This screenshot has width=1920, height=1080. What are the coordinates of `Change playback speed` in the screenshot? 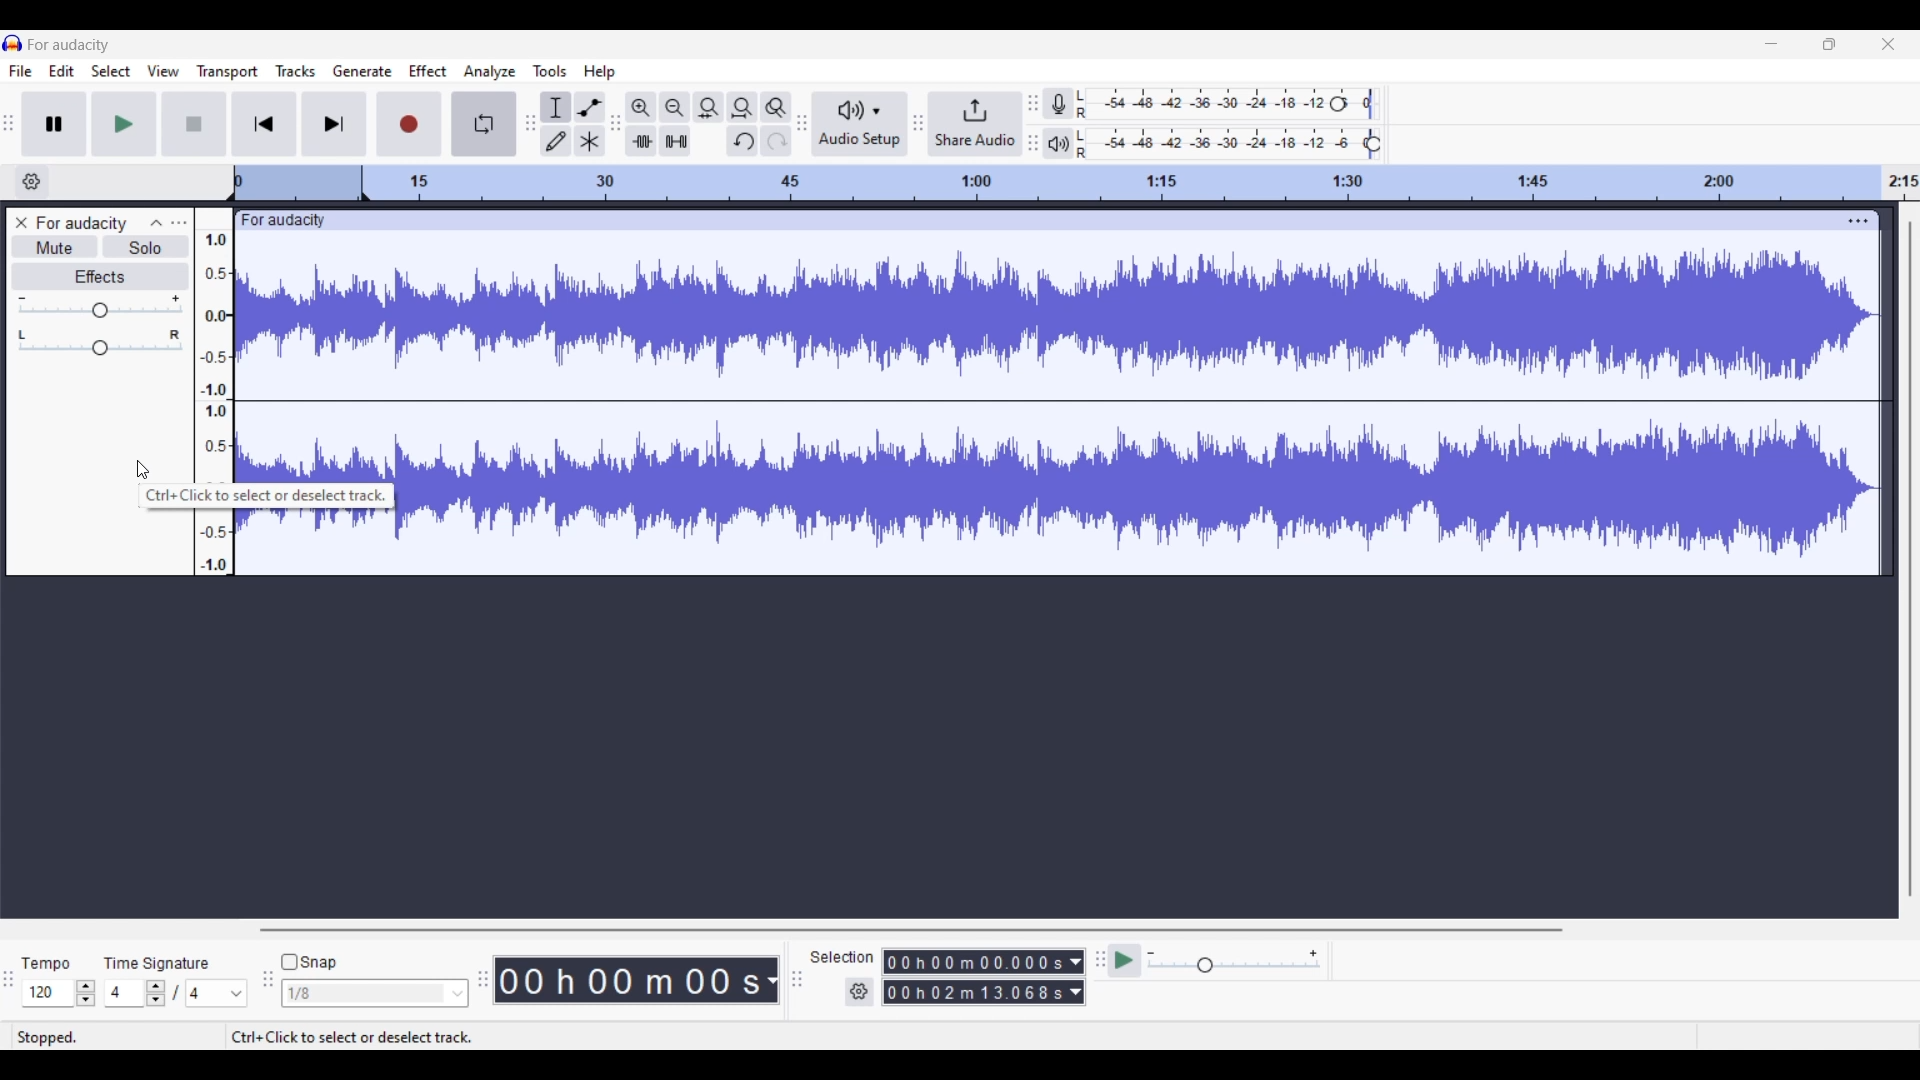 It's located at (1233, 966).